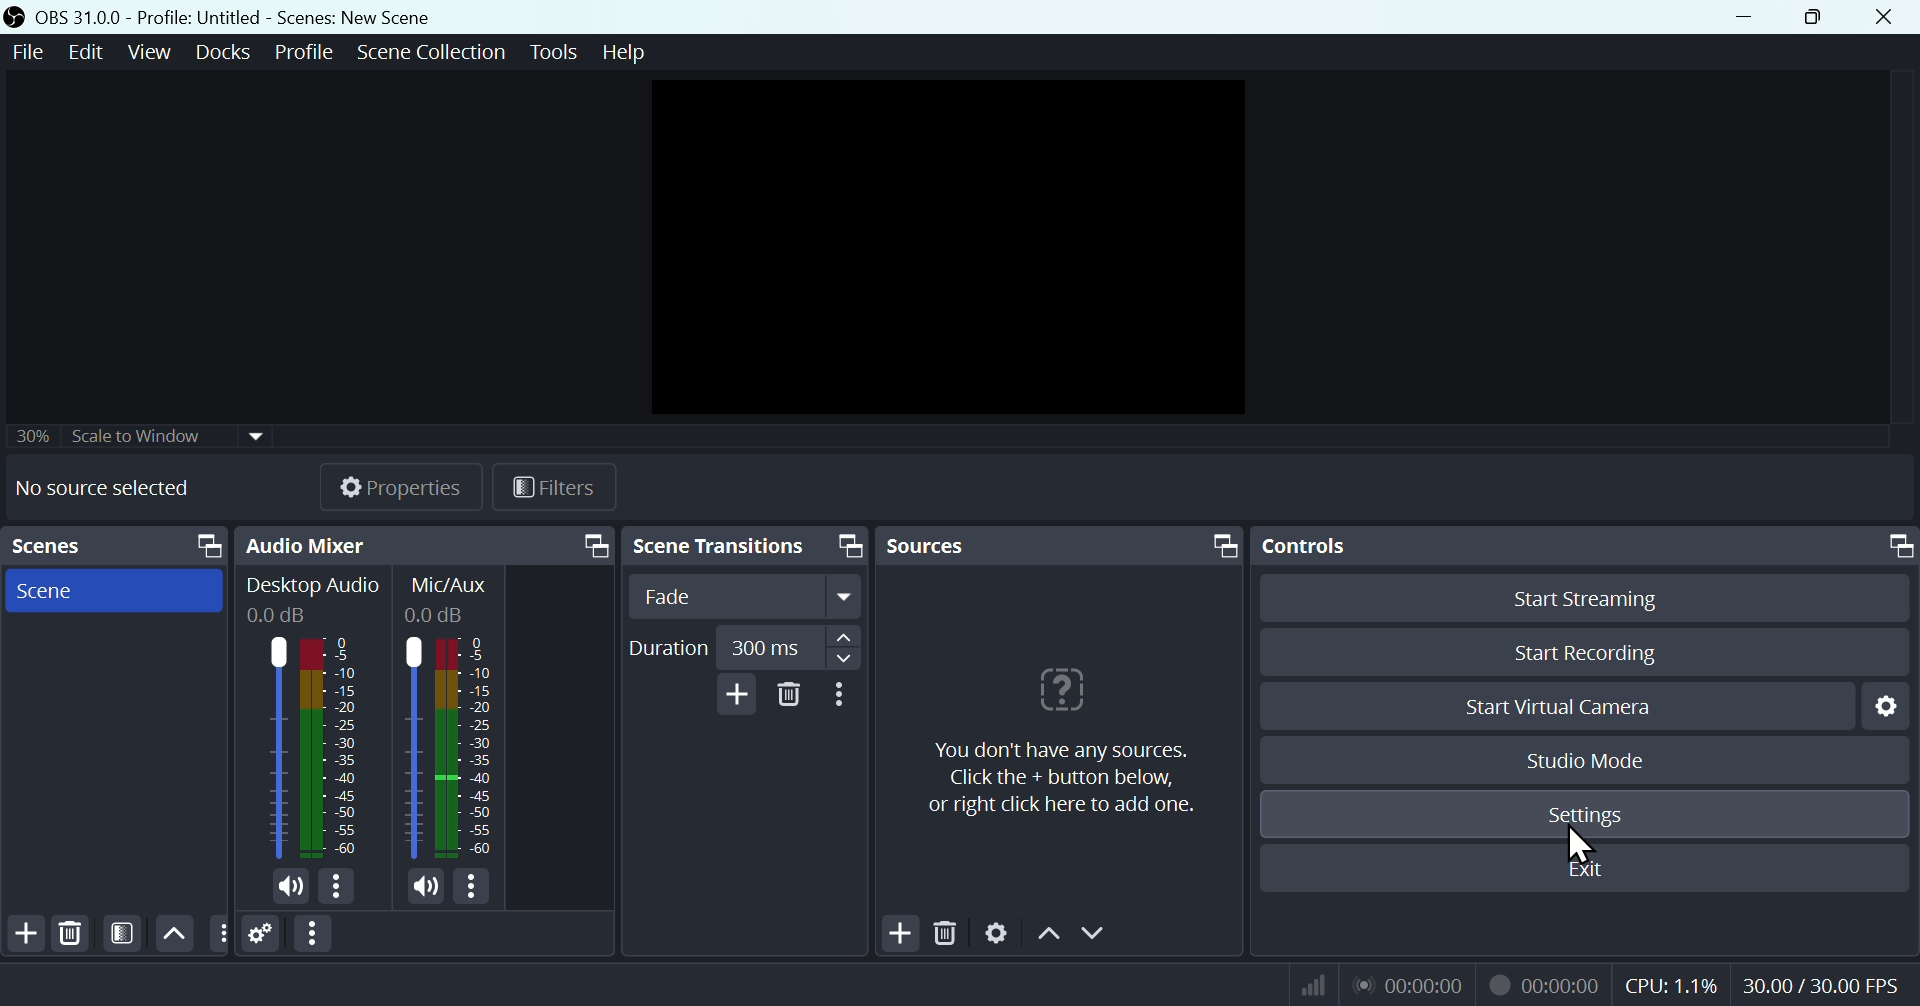 This screenshot has height=1006, width=1920. Describe the element at coordinates (317, 933) in the screenshot. I see `More options` at that location.